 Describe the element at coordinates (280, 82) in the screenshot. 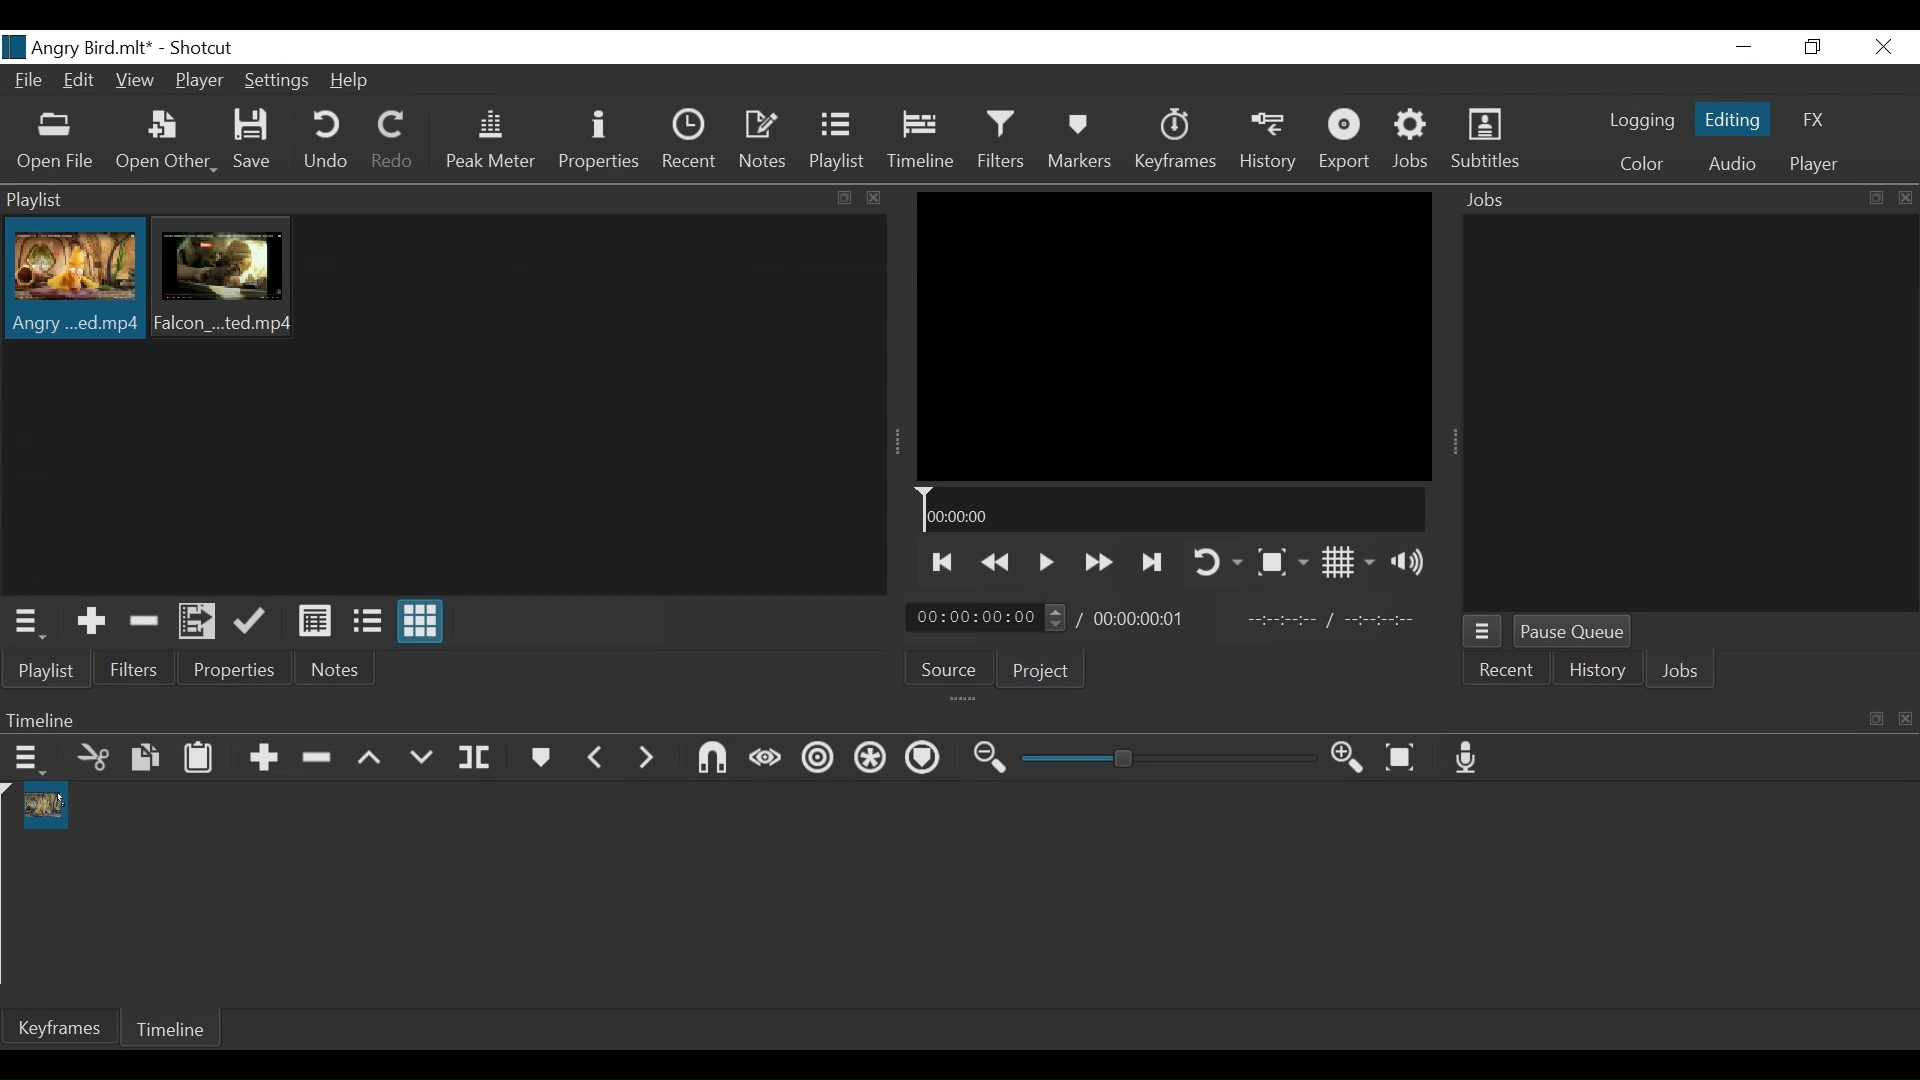

I see `Settings` at that location.